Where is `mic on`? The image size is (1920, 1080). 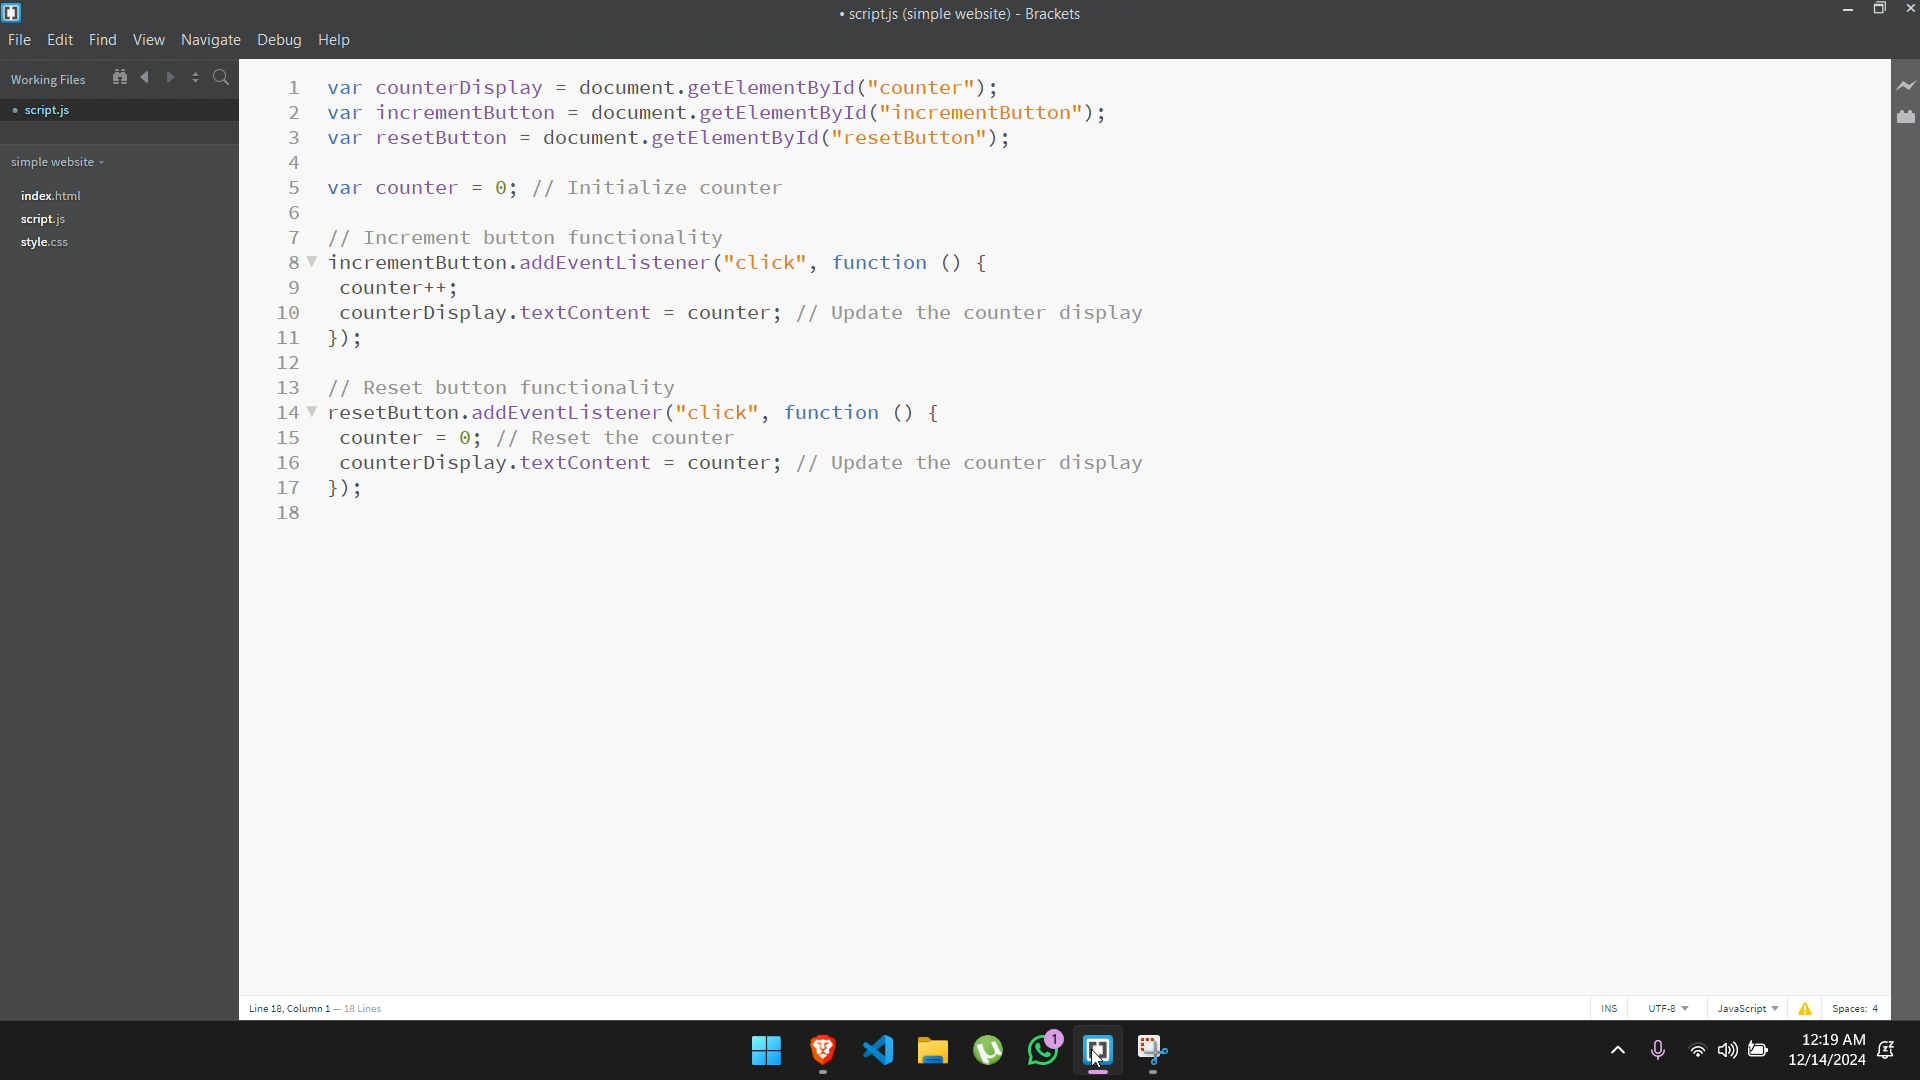
mic on is located at coordinates (1657, 1049).